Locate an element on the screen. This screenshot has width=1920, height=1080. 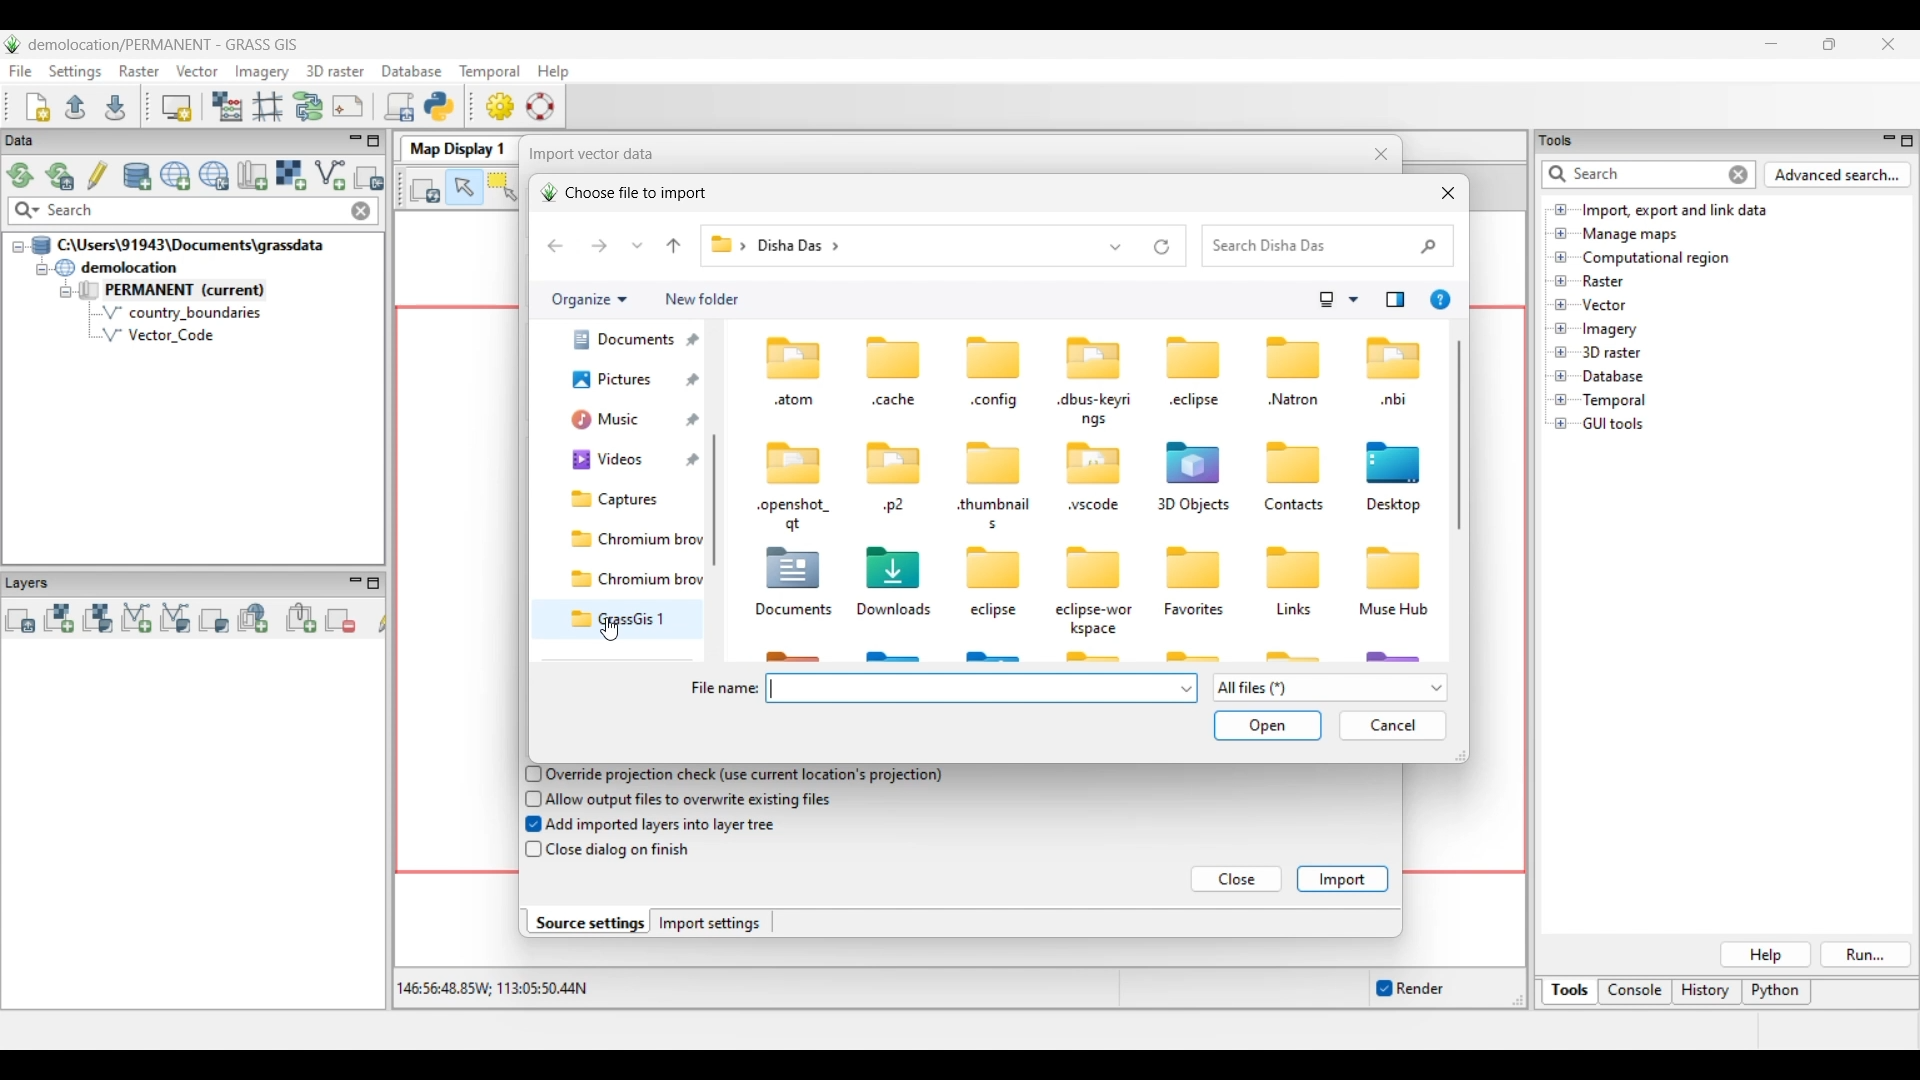
3D raster menu is located at coordinates (335, 70).